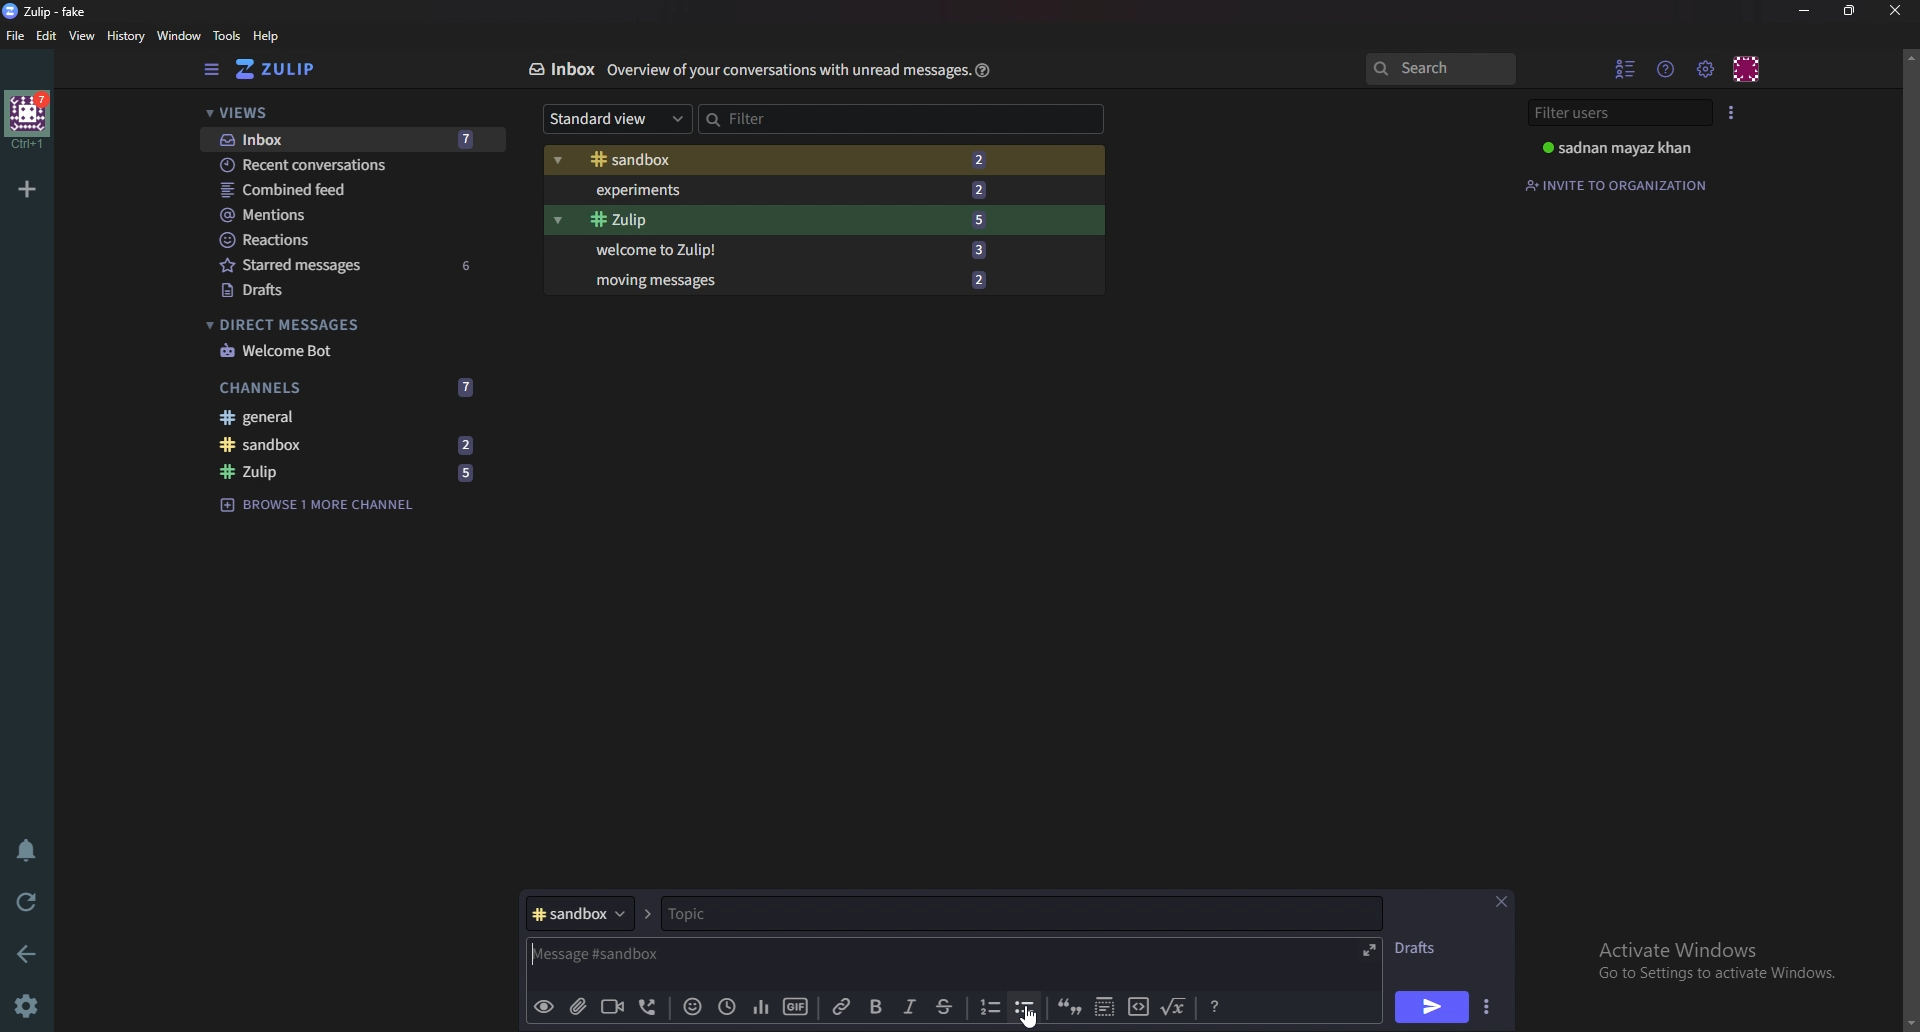 The height and width of the screenshot is (1032, 1920). What do you see at coordinates (1175, 1004) in the screenshot?
I see `Math` at bounding box center [1175, 1004].